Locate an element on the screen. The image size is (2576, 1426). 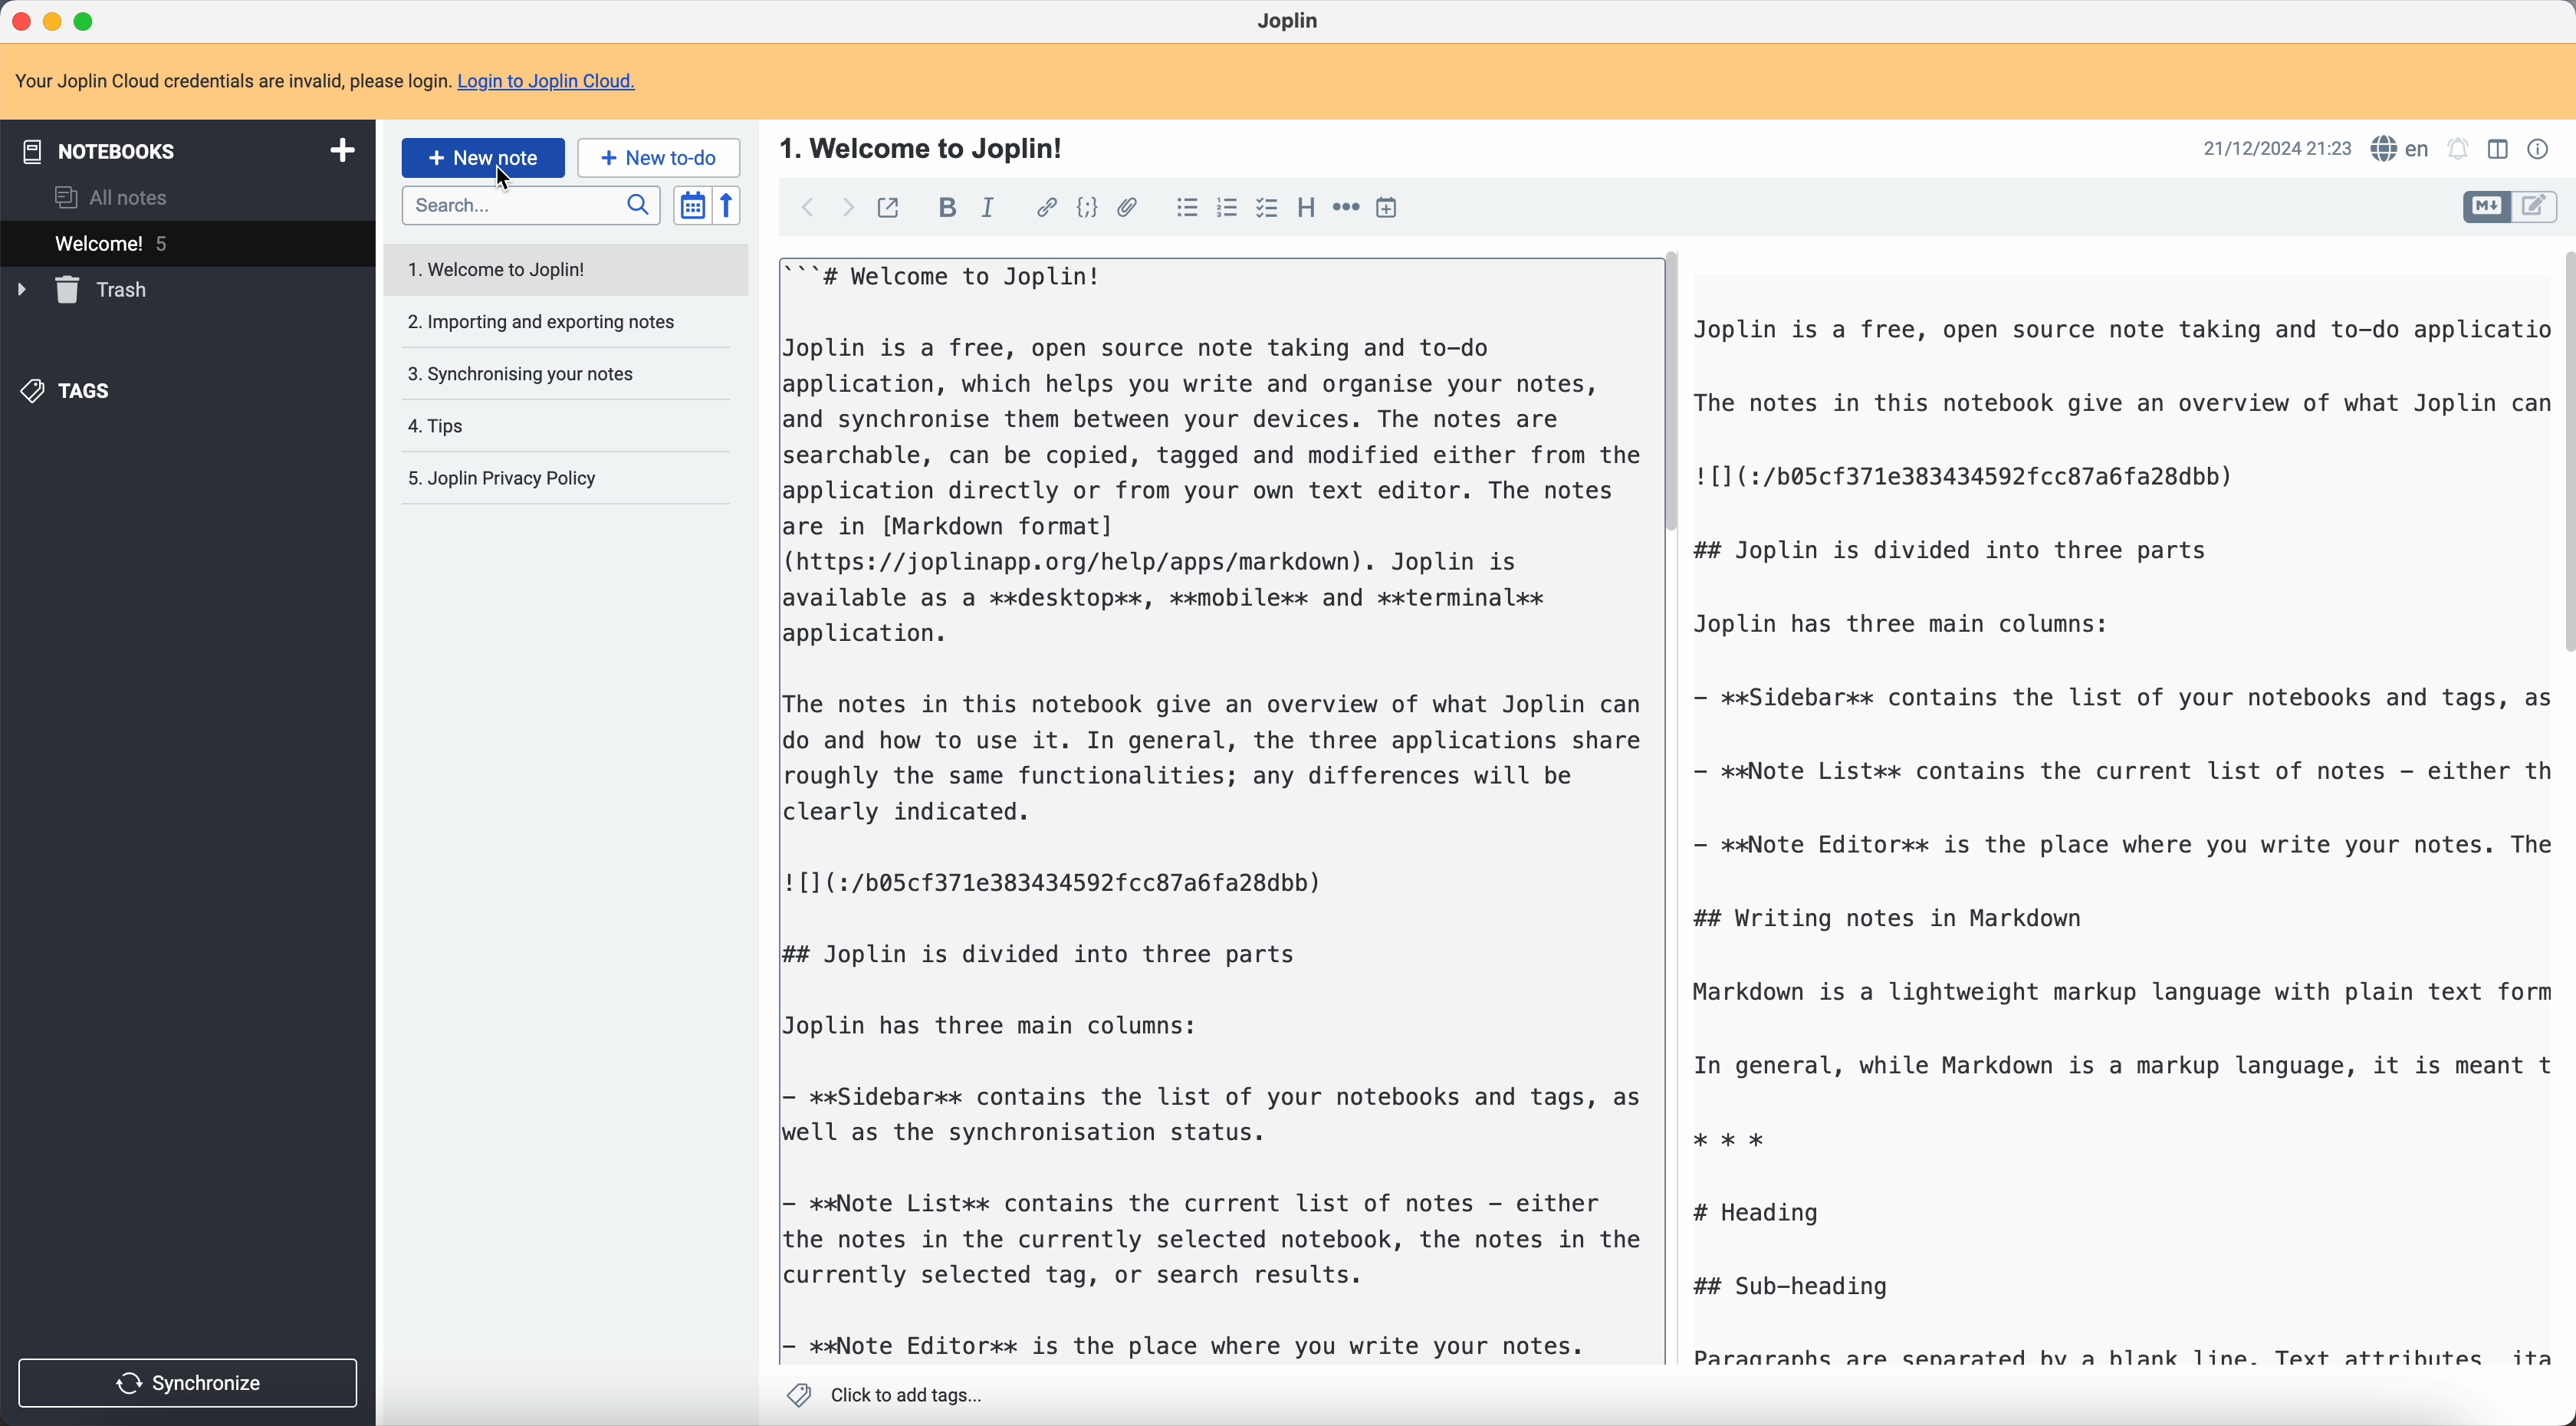
code is located at coordinates (1087, 209).